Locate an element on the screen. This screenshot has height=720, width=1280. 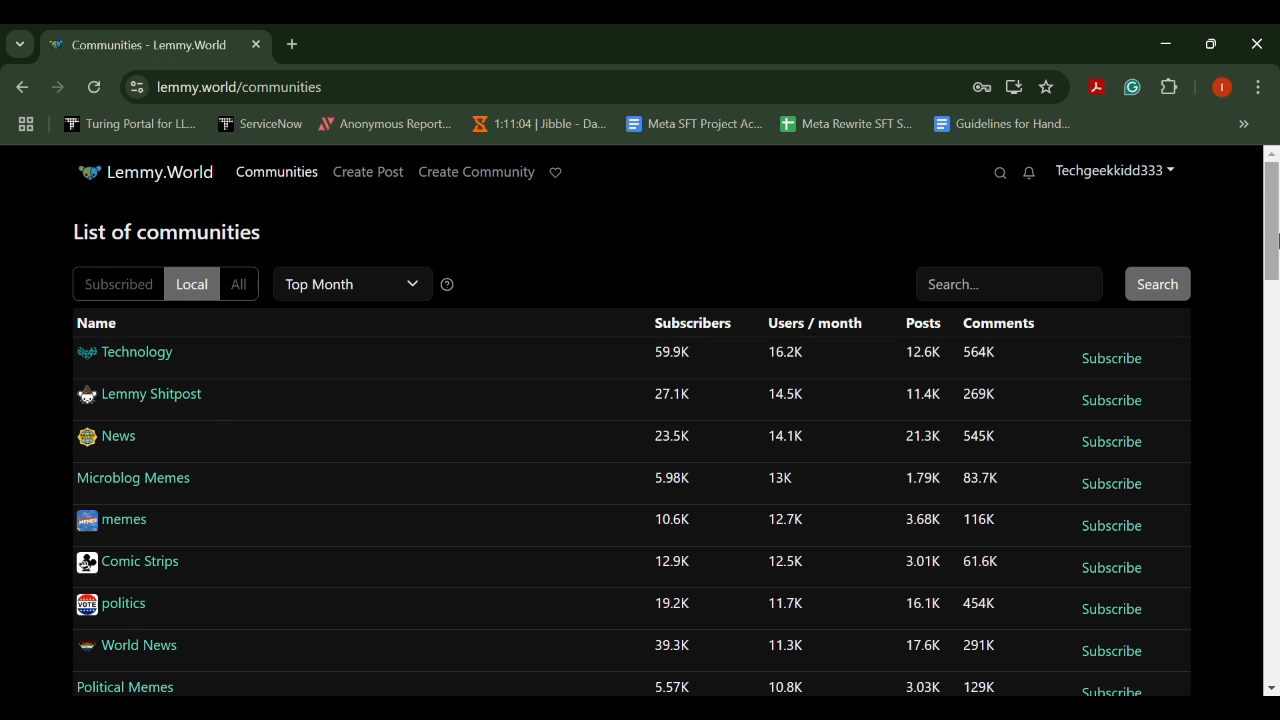
Create Post is located at coordinates (369, 173).